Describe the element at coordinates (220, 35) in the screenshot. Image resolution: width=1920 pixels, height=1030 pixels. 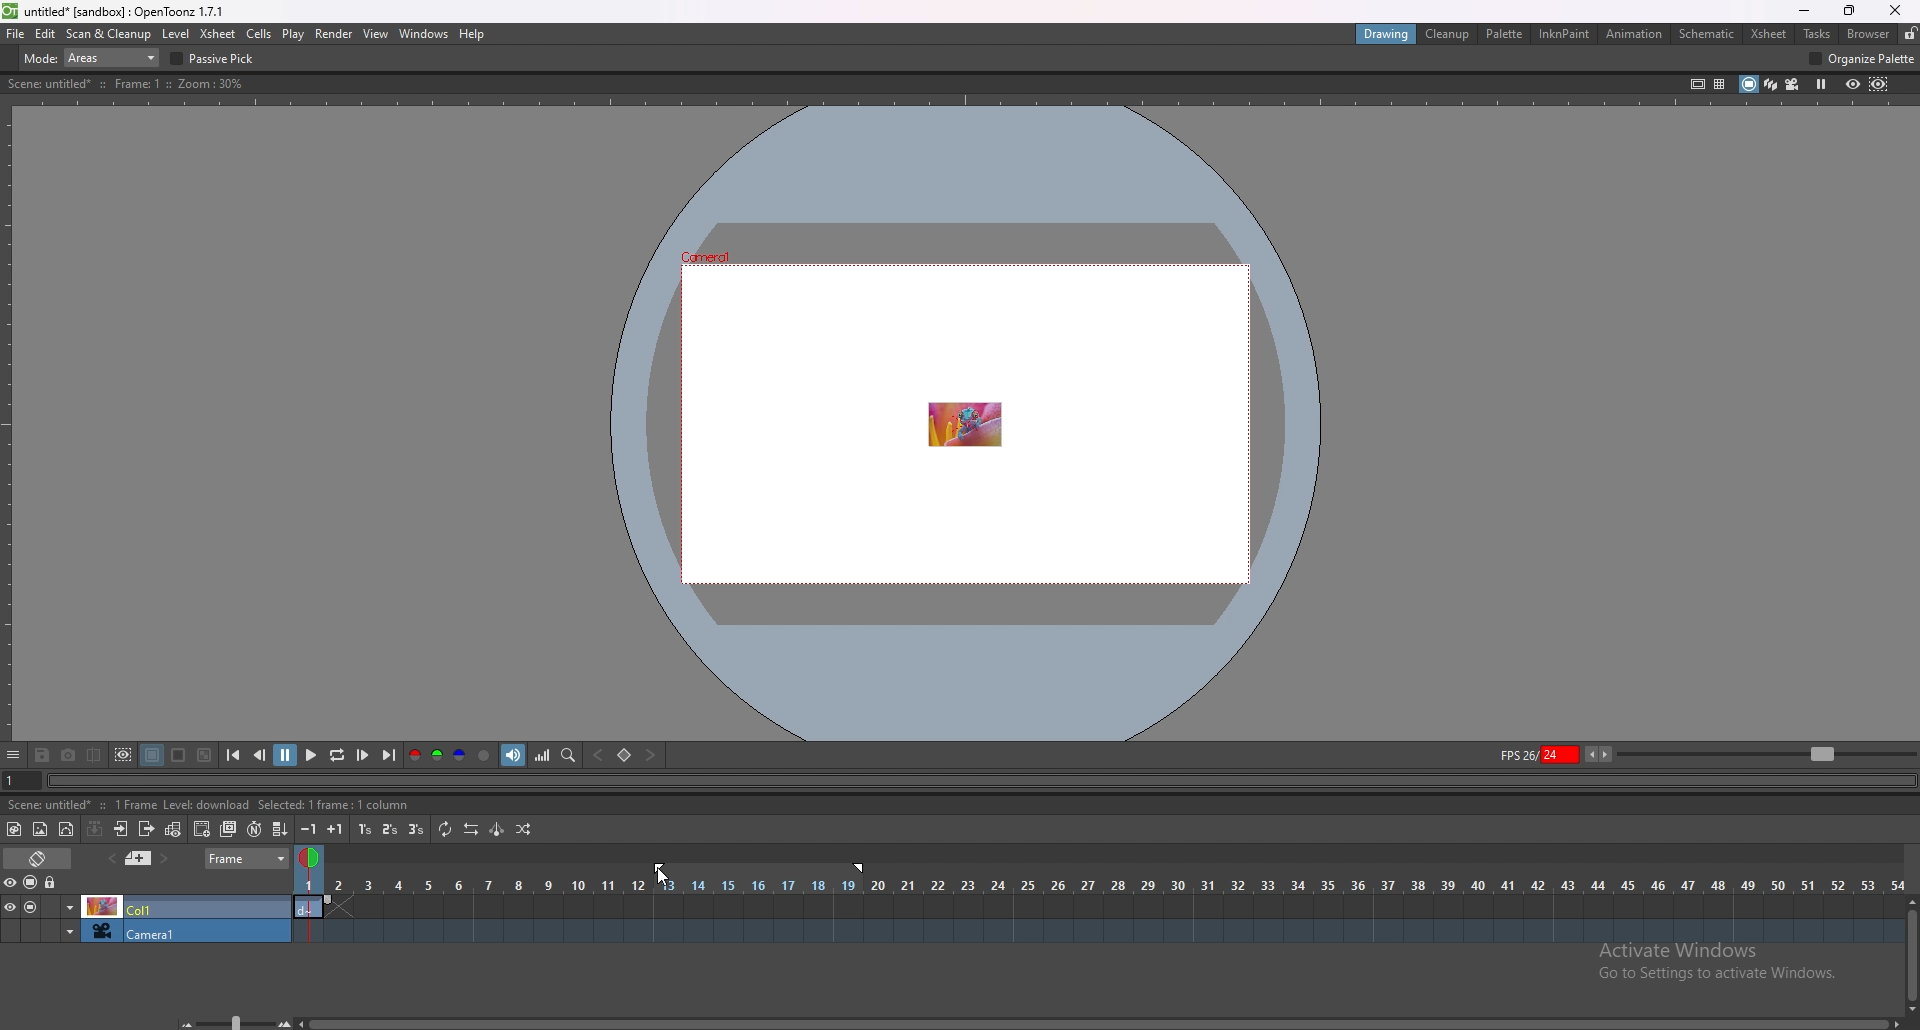
I see `xsheet` at that location.